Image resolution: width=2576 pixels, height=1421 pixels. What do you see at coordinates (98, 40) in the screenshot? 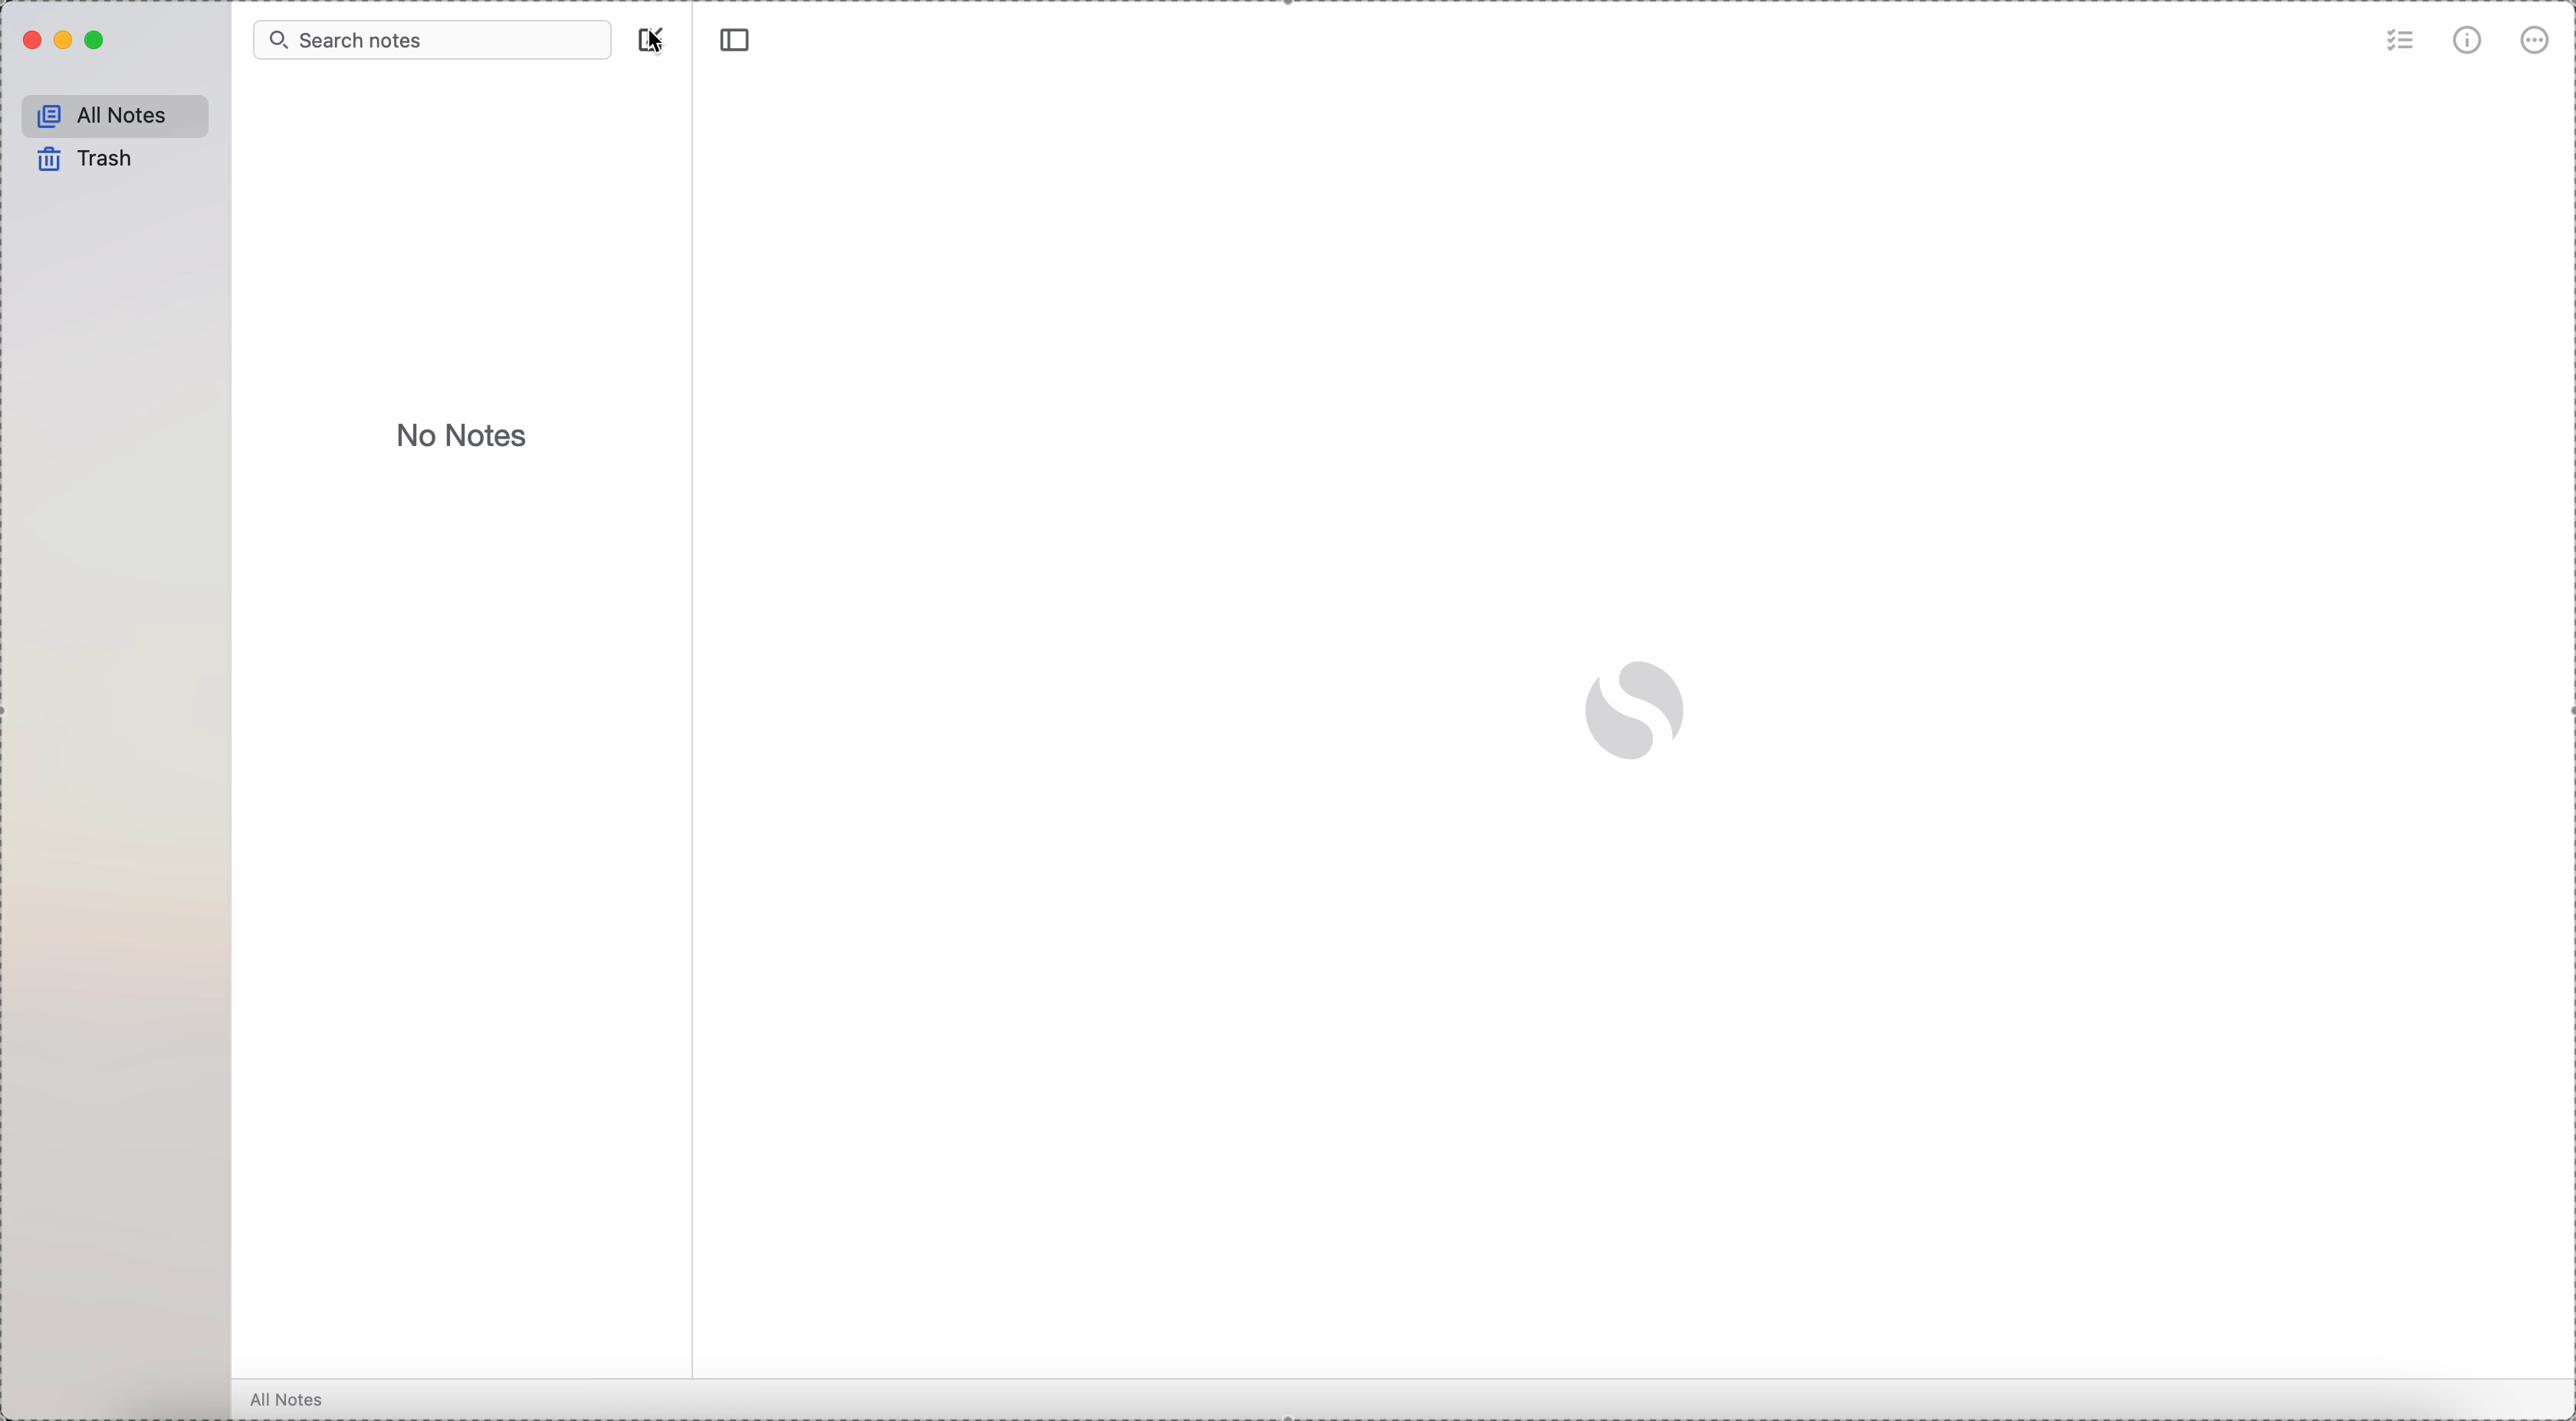
I see `maximize` at bounding box center [98, 40].